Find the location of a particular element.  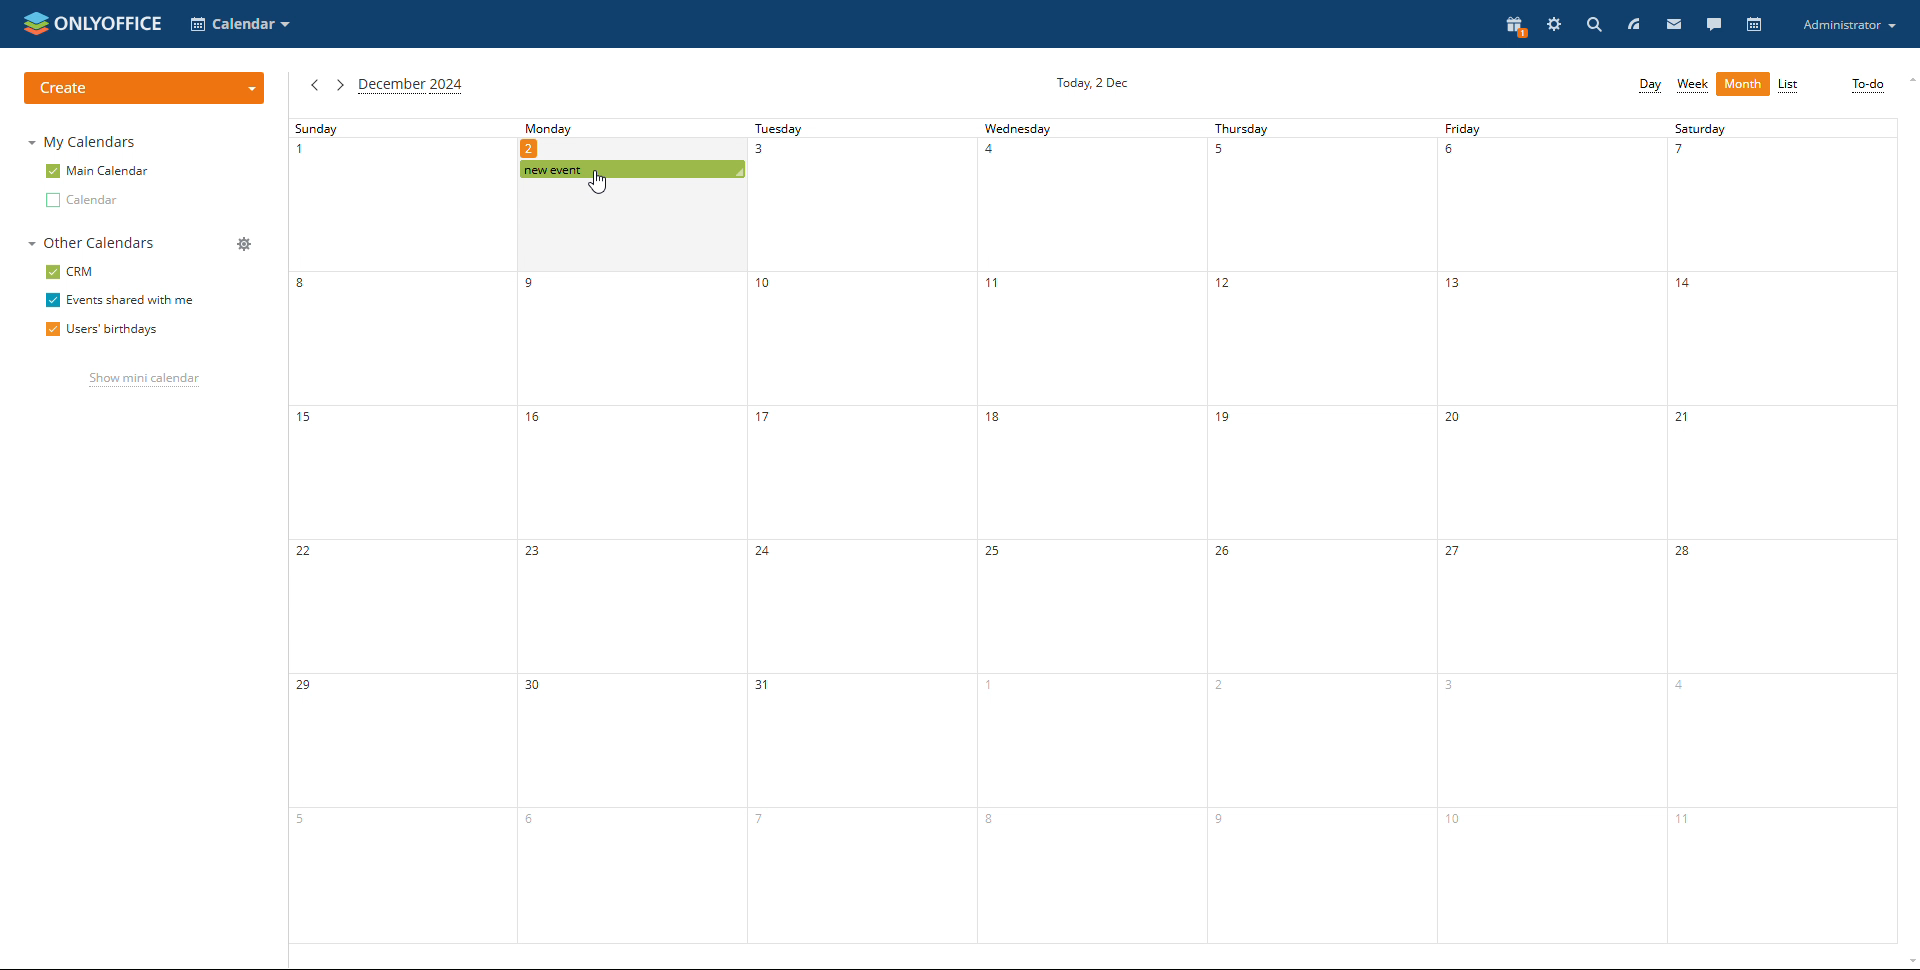

friday is located at coordinates (1547, 531).